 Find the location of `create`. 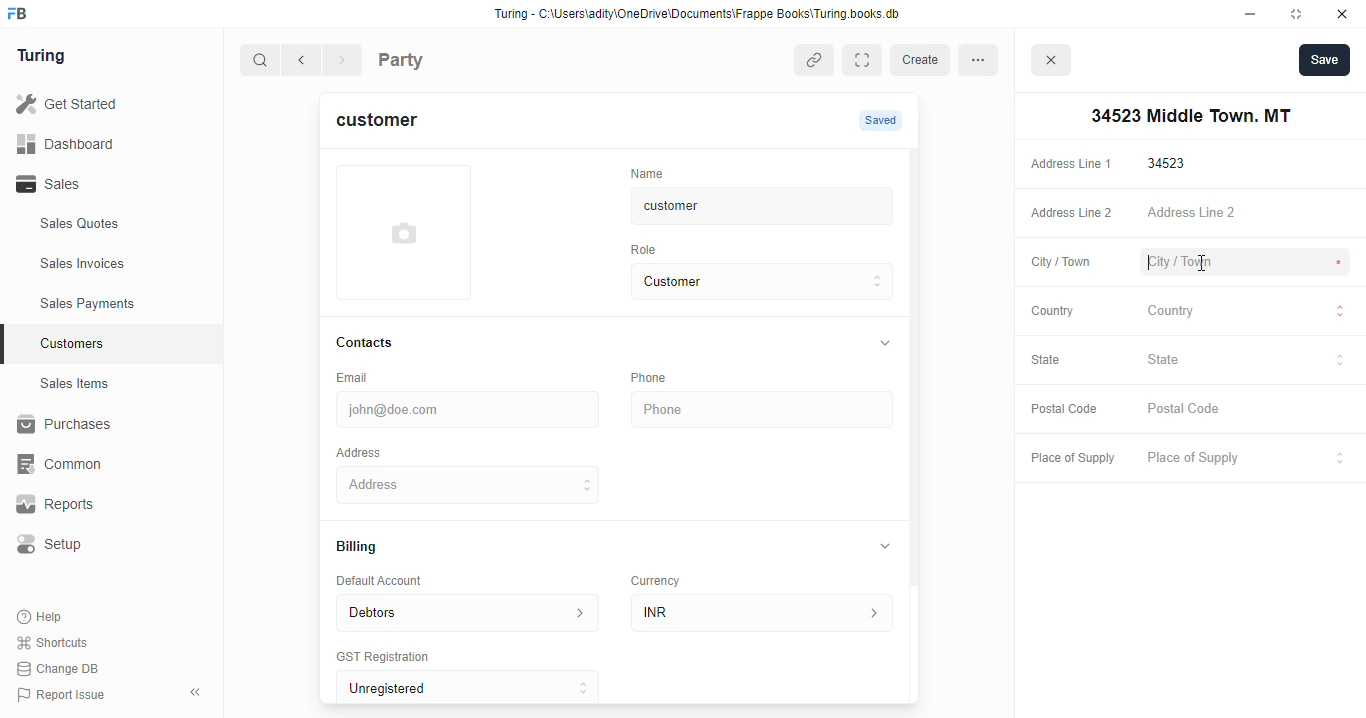

create is located at coordinates (923, 60).